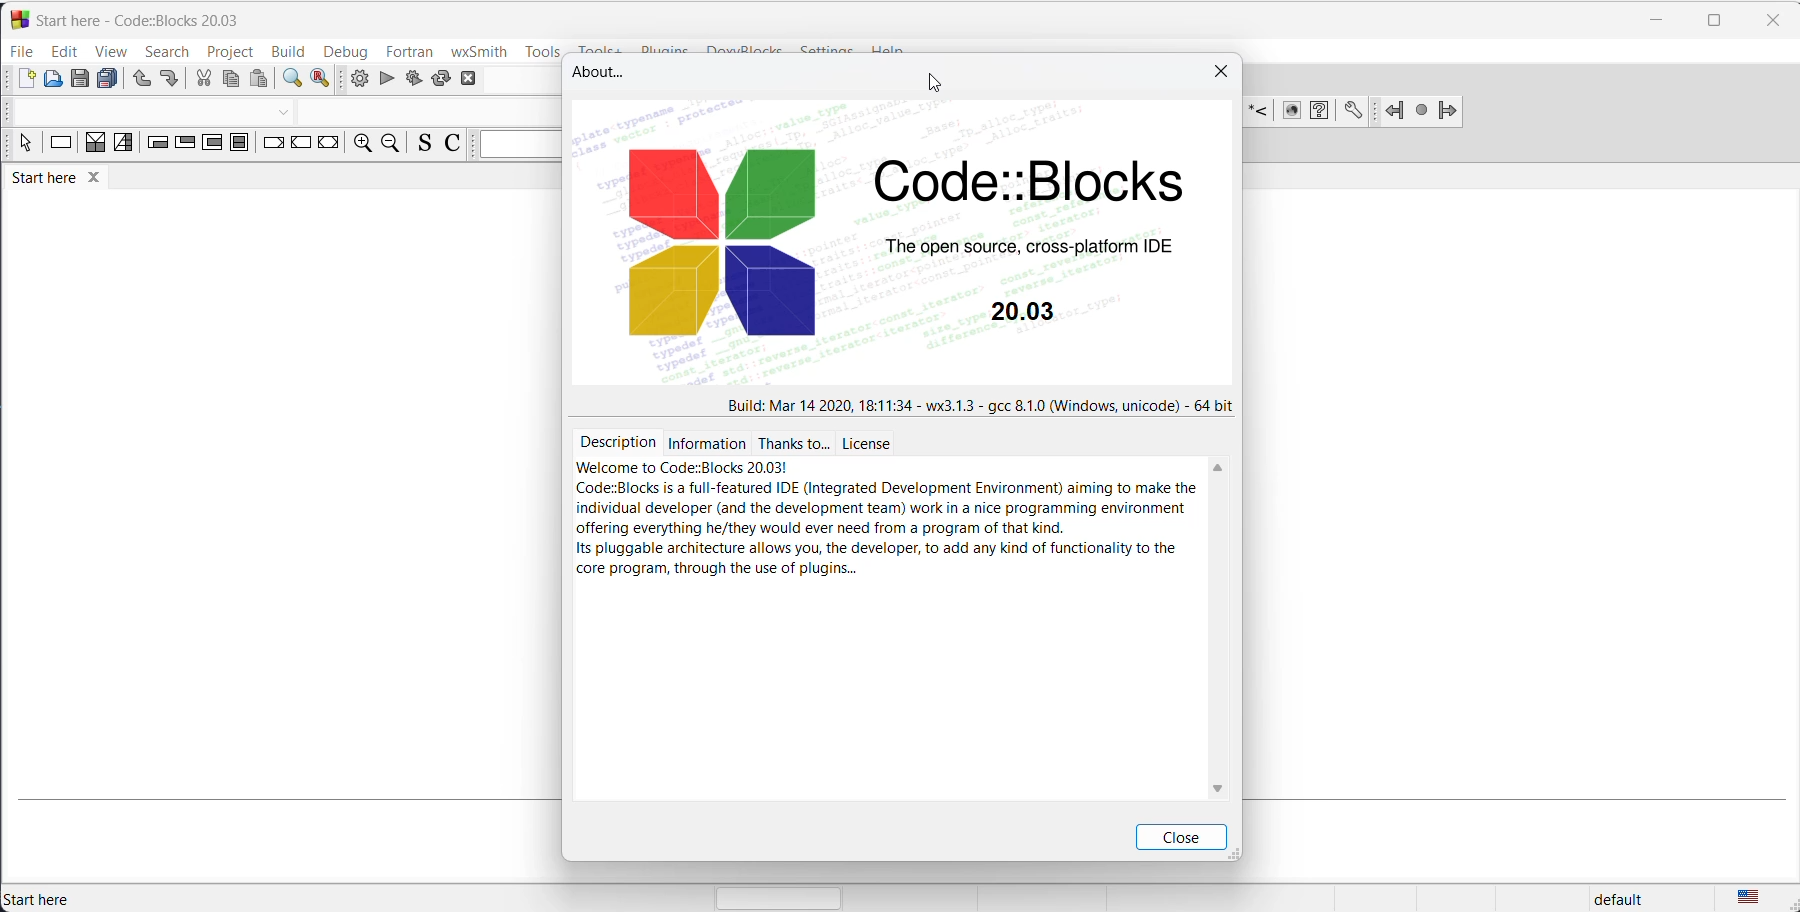  Describe the element at coordinates (408, 51) in the screenshot. I see `fortran` at that location.